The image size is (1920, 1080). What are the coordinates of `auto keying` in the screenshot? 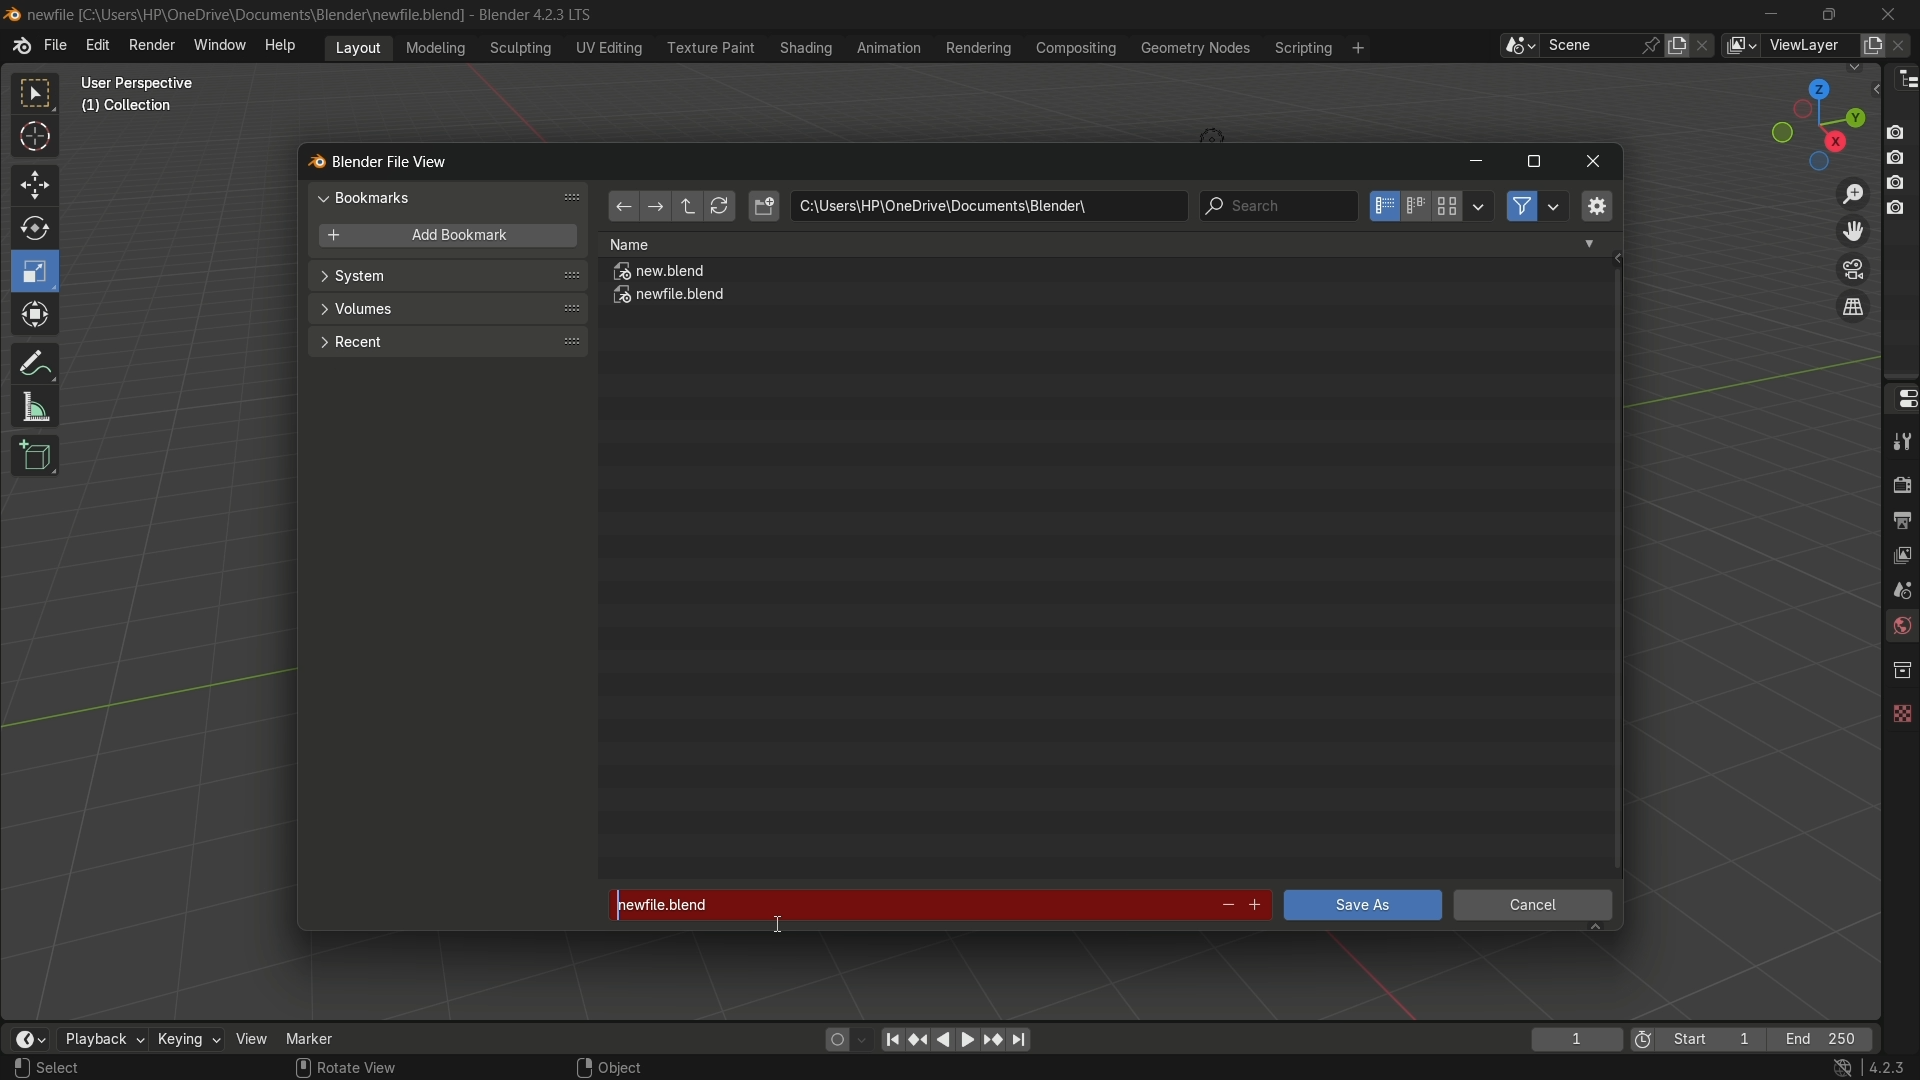 It's located at (832, 1038).